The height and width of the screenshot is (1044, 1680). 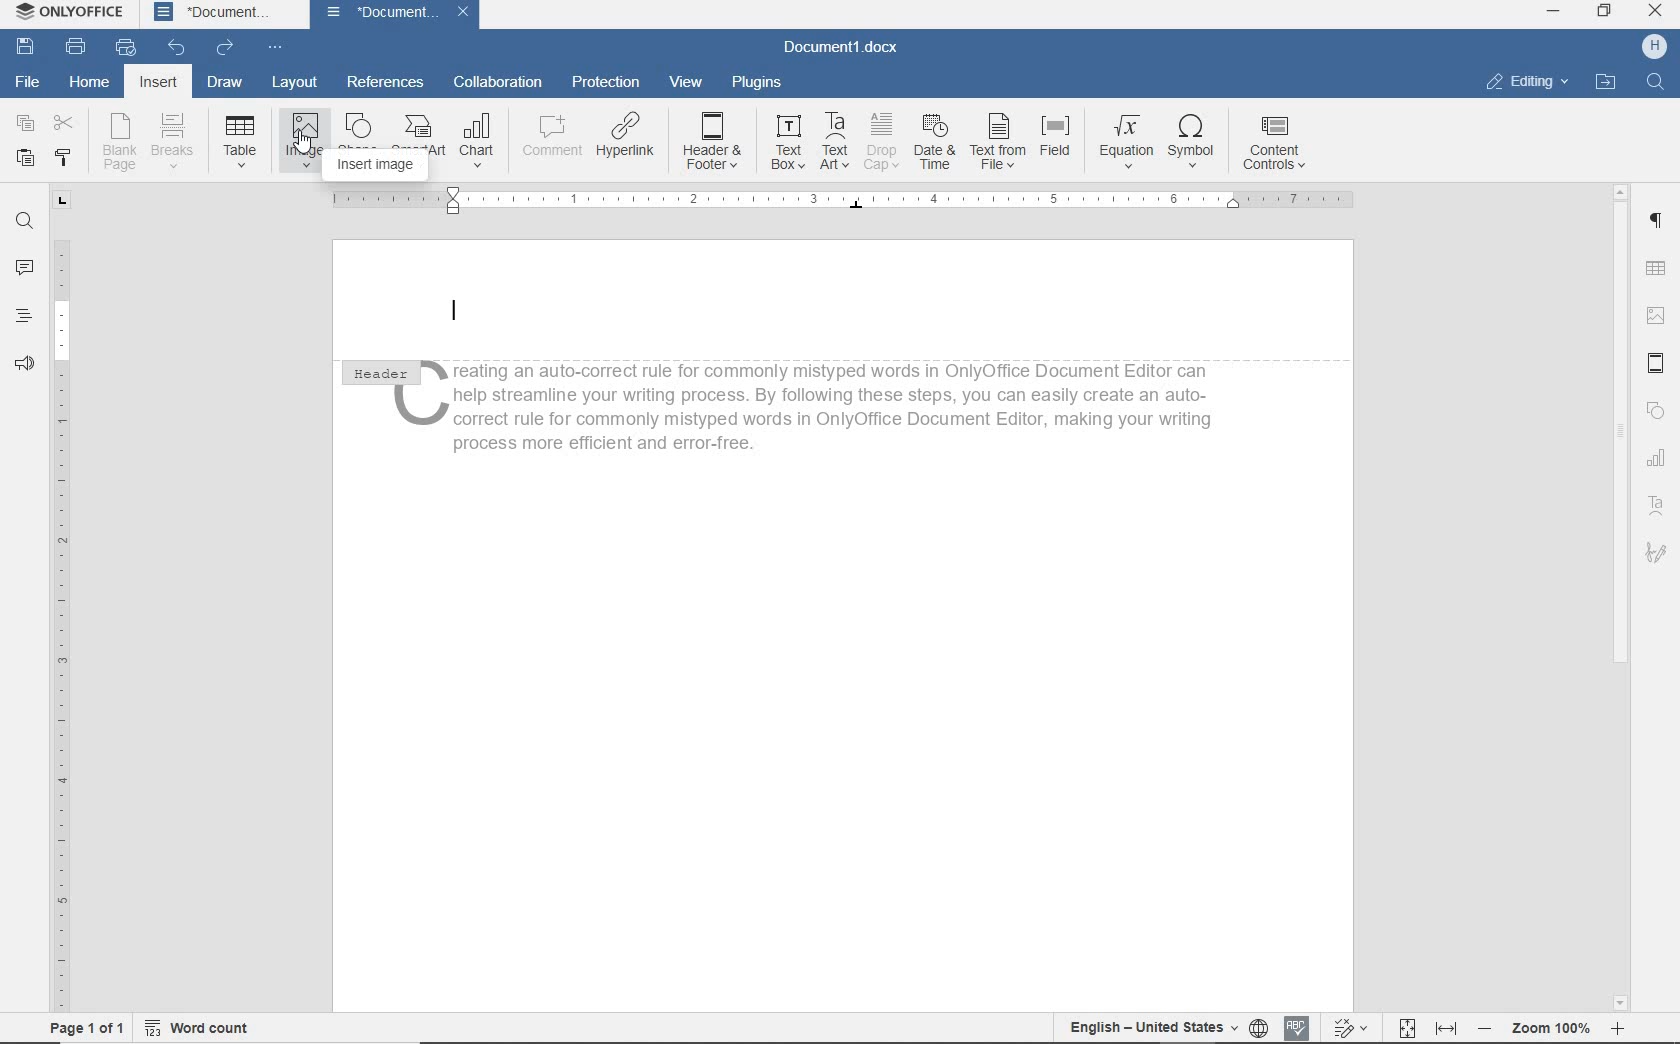 I want to click on Word count, so click(x=195, y=1028).